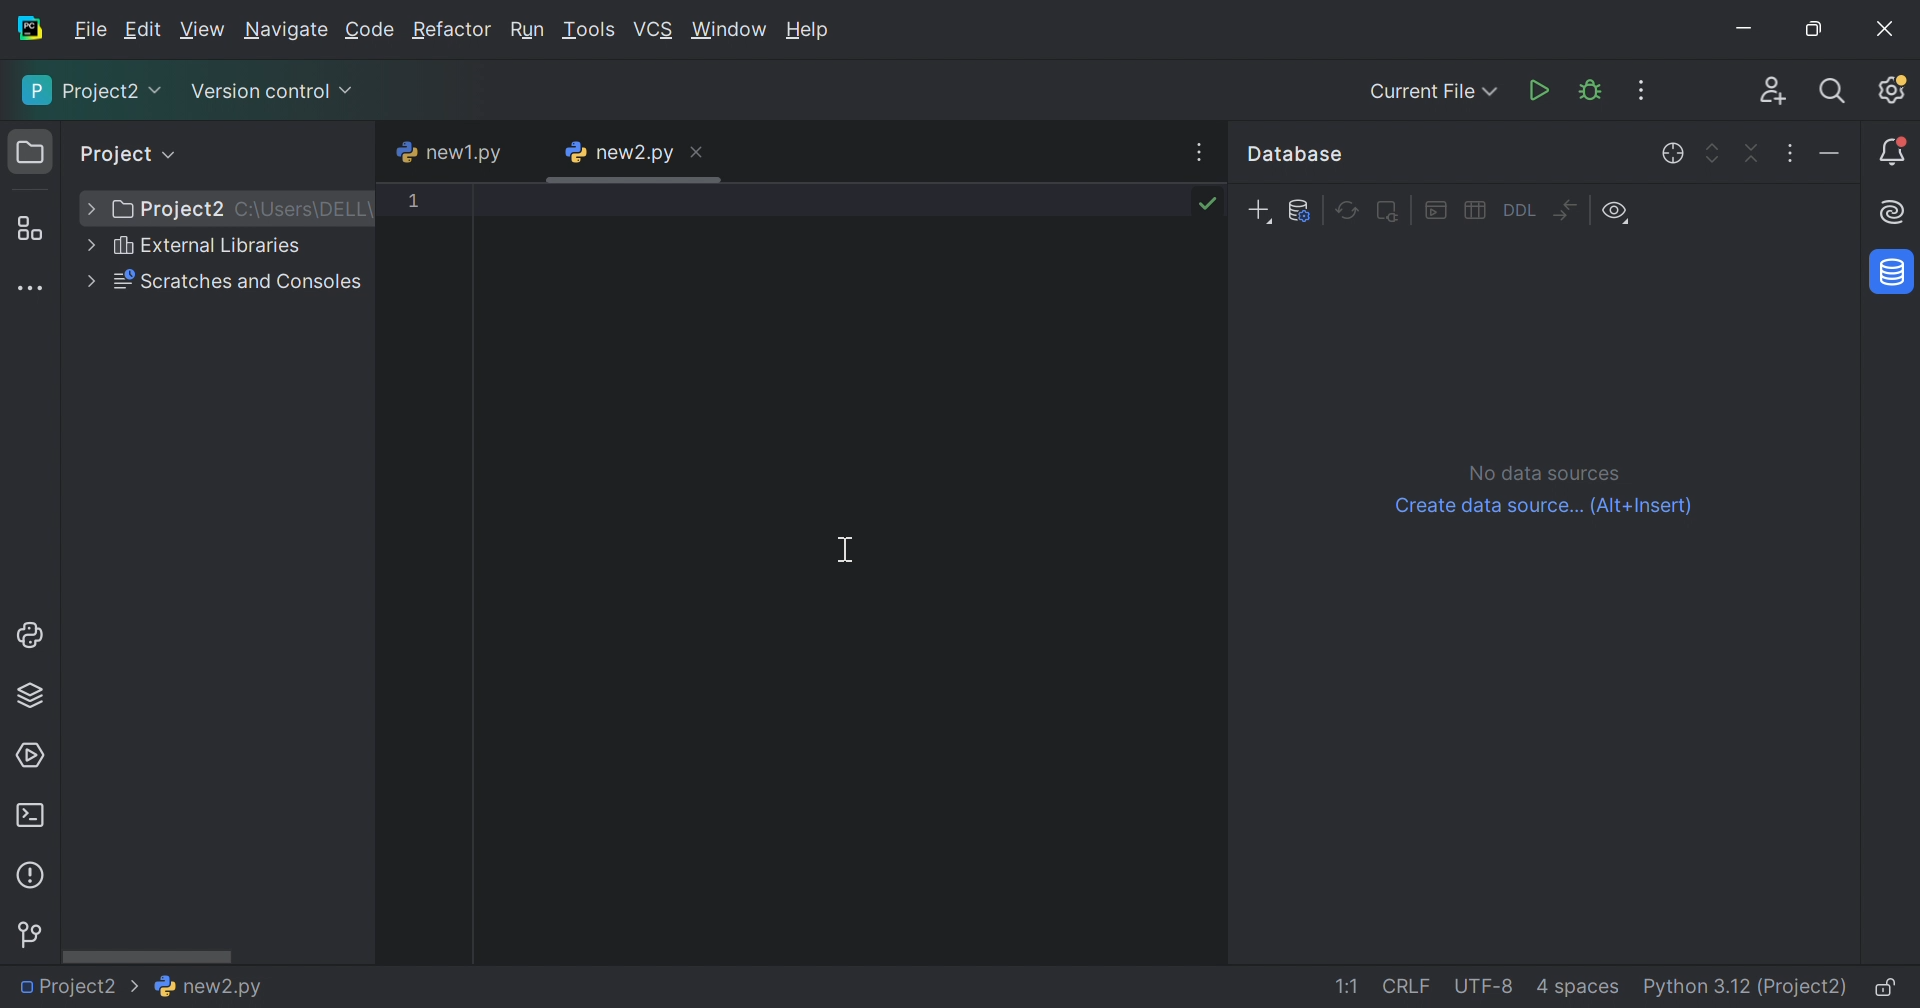 The image size is (1920, 1008). What do you see at coordinates (1715, 156) in the screenshot?
I see `Expand all` at bounding box center [1715, 156].